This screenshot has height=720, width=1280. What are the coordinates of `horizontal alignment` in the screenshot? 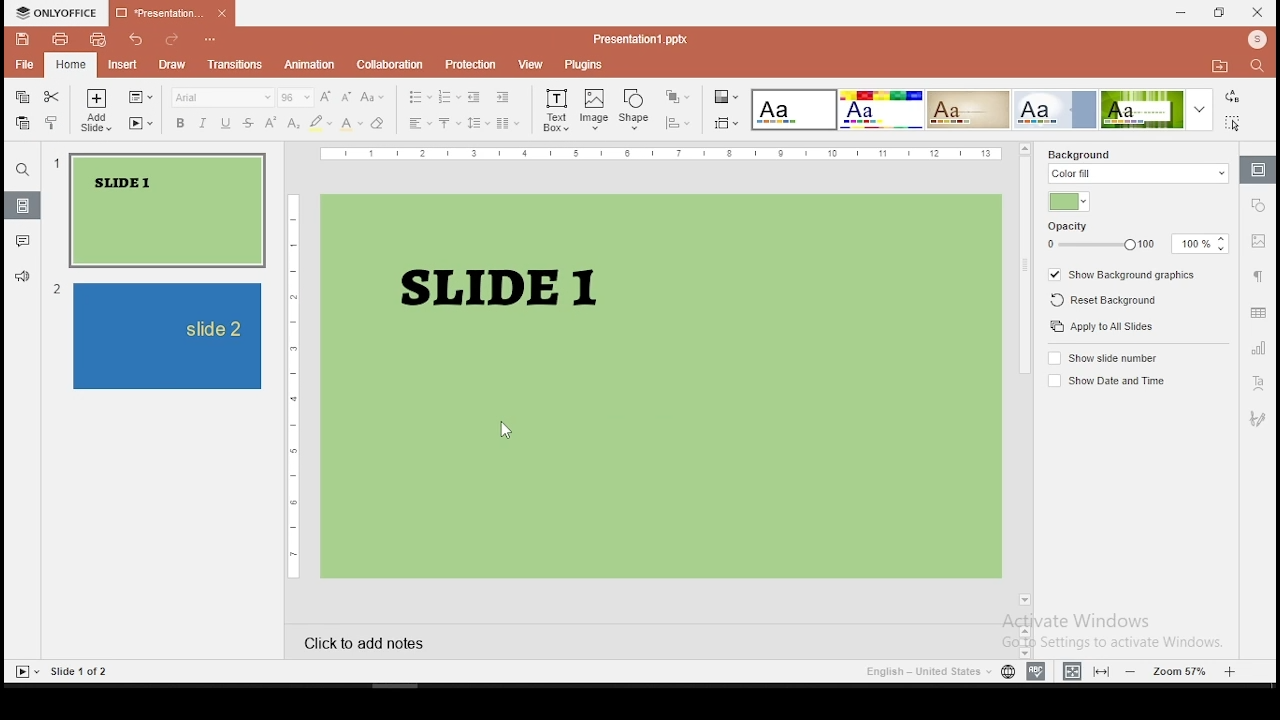 It's located at (419, 124).